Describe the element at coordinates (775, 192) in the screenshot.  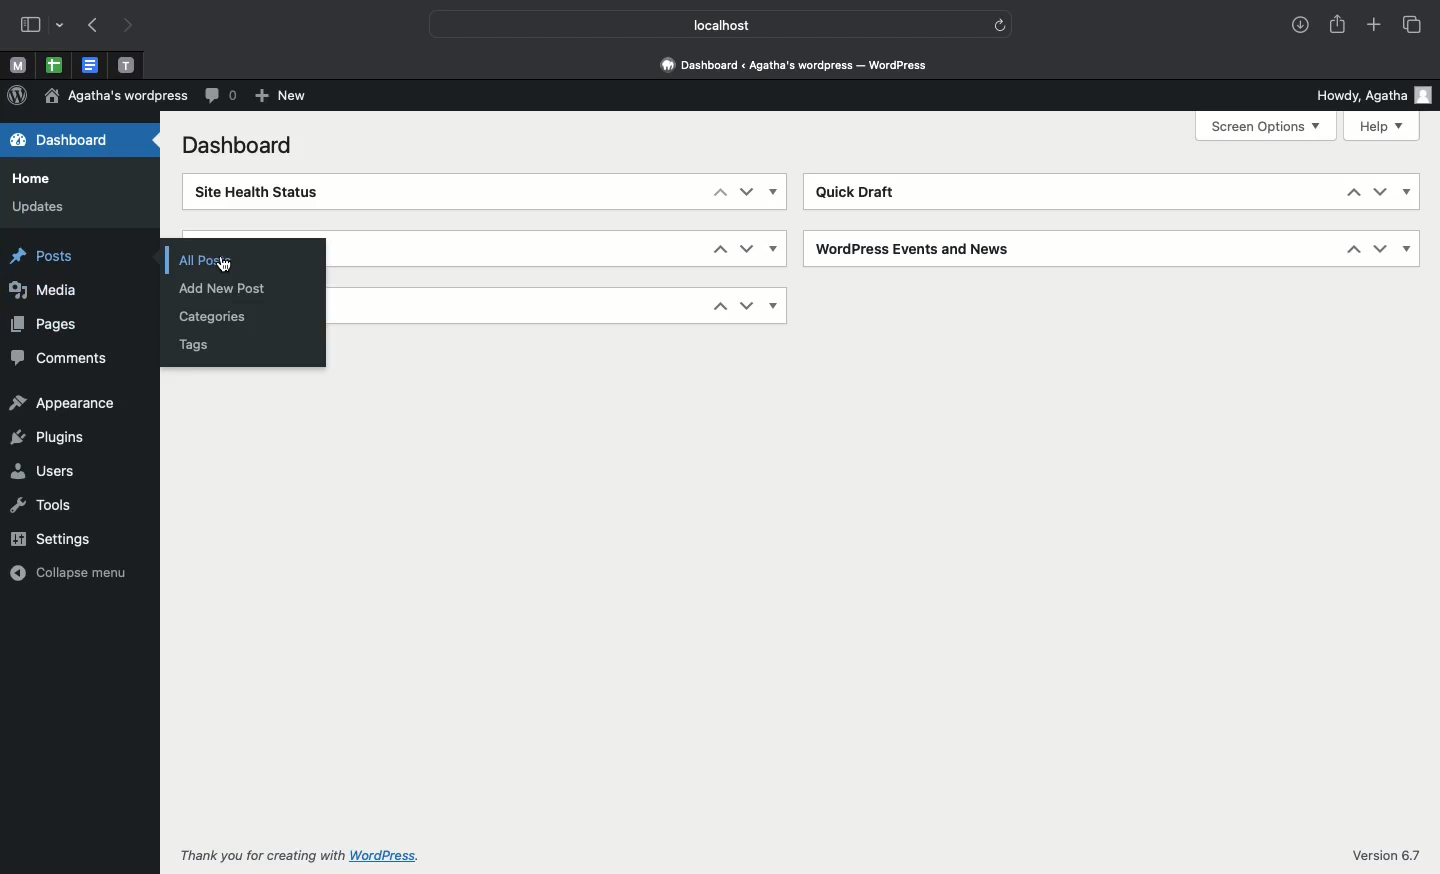
I see `Show` at that location.